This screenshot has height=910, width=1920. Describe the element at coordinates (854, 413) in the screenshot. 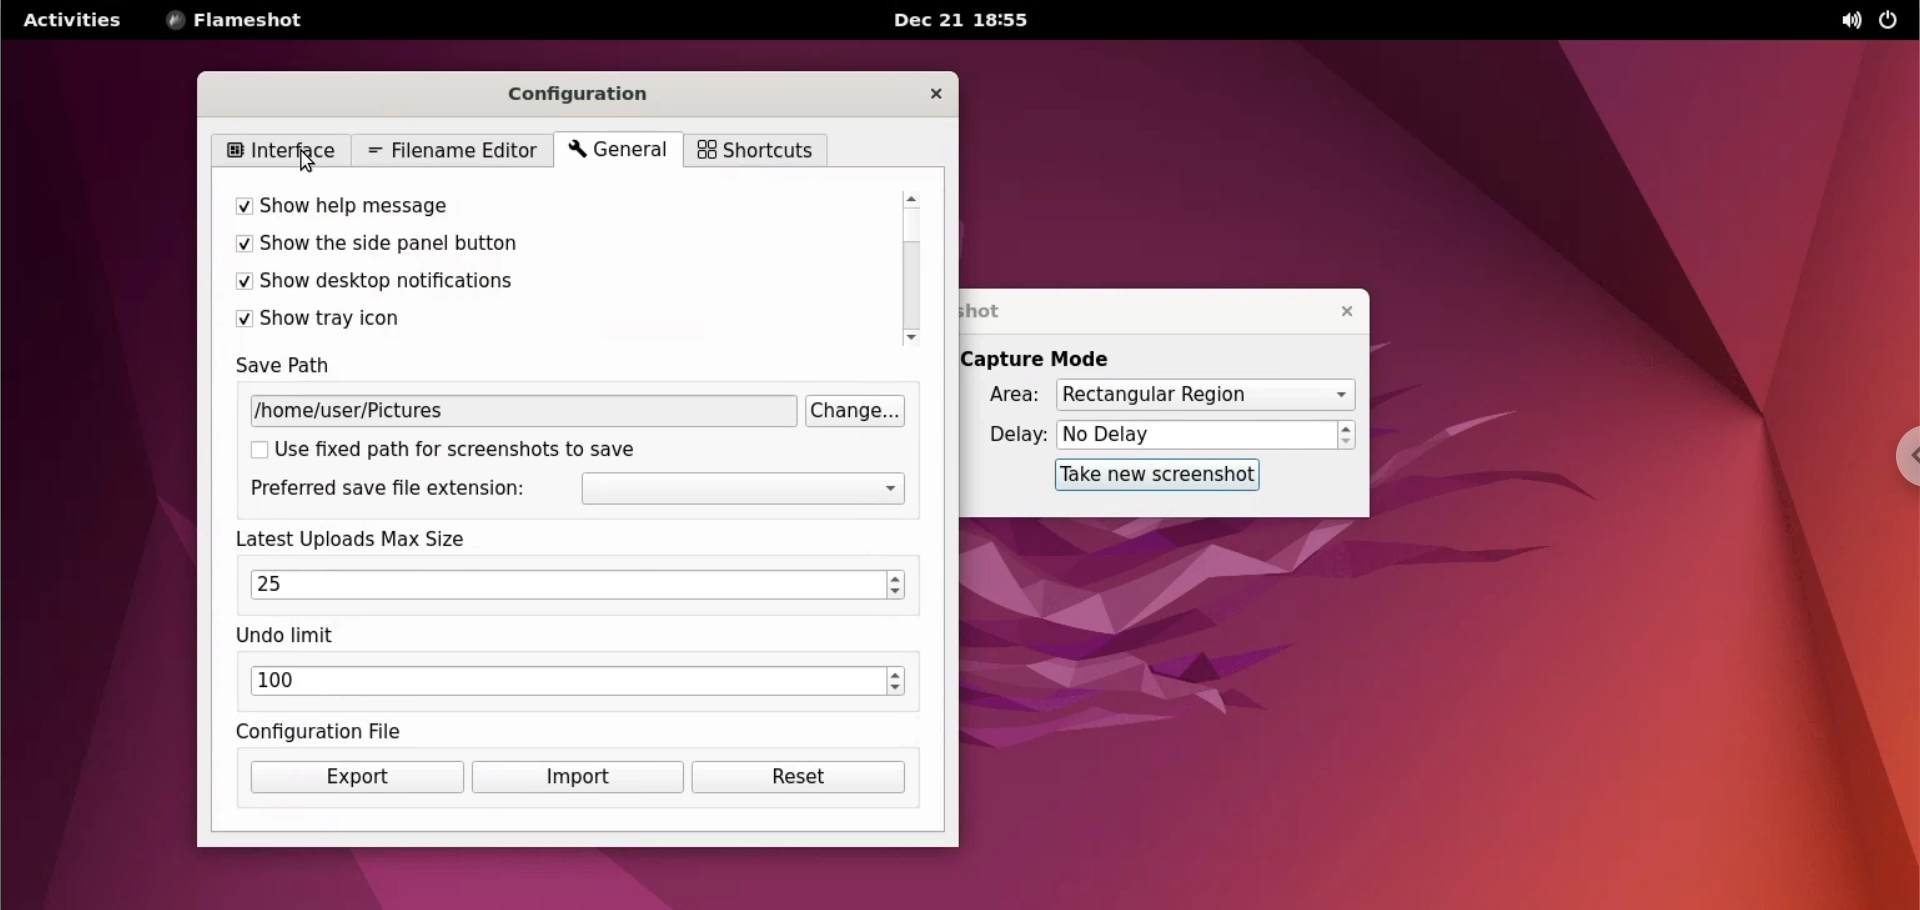

I see `change` at that location.